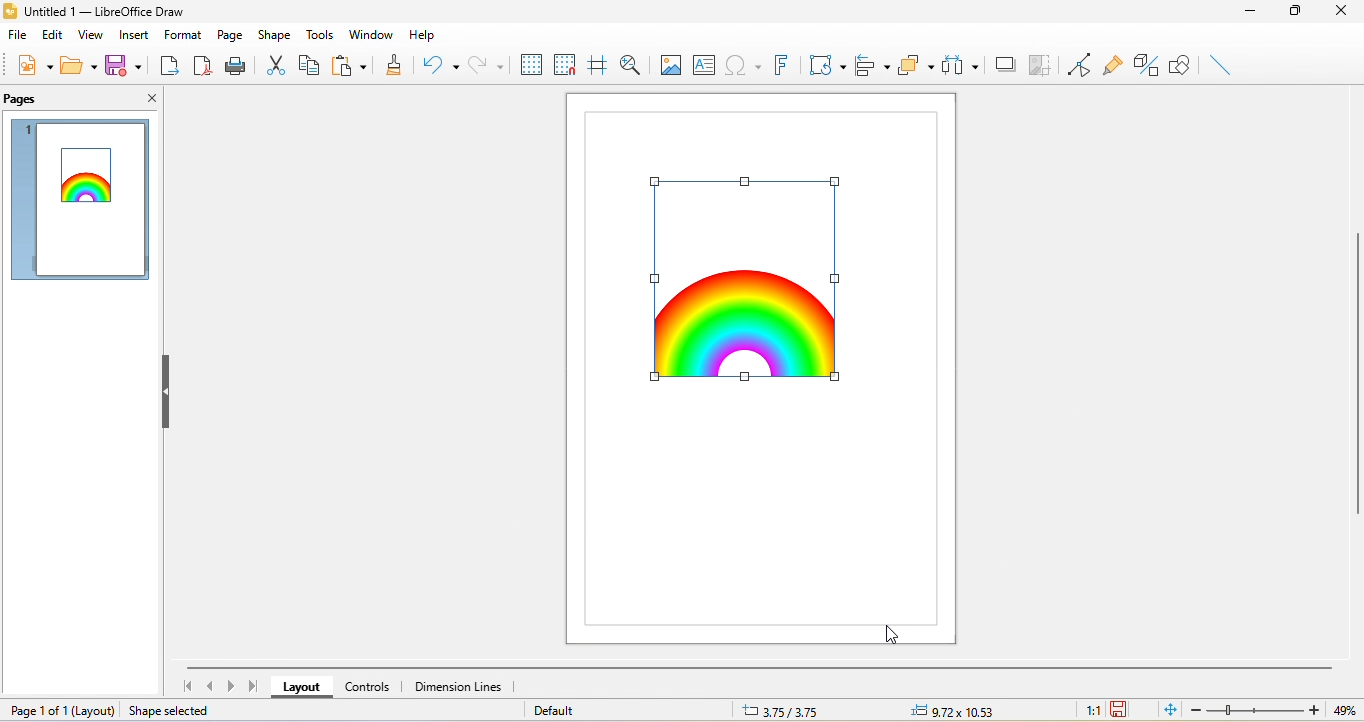  What do you see at coordinates (173, 711) in the screenshot?
I see `shape selected` at bounding box center [173, 711].